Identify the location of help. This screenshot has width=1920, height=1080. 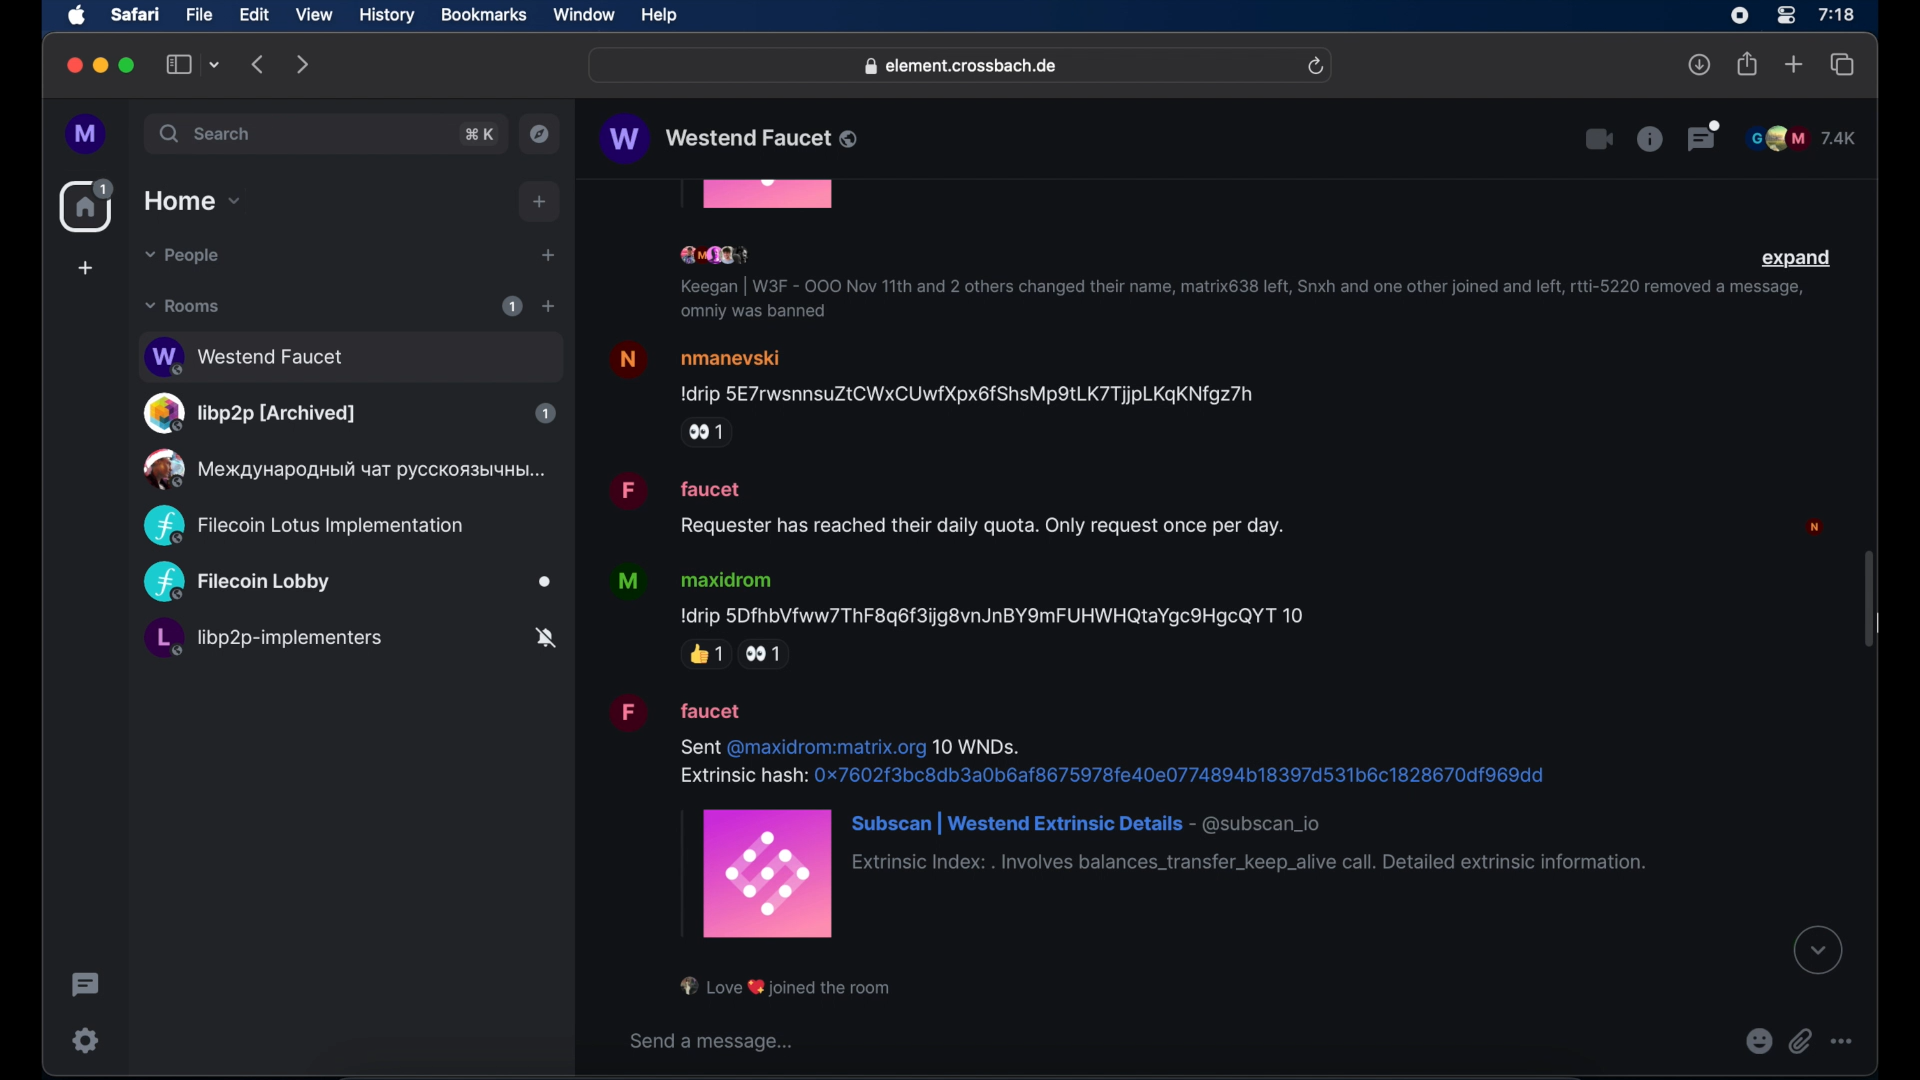
(659, 16).